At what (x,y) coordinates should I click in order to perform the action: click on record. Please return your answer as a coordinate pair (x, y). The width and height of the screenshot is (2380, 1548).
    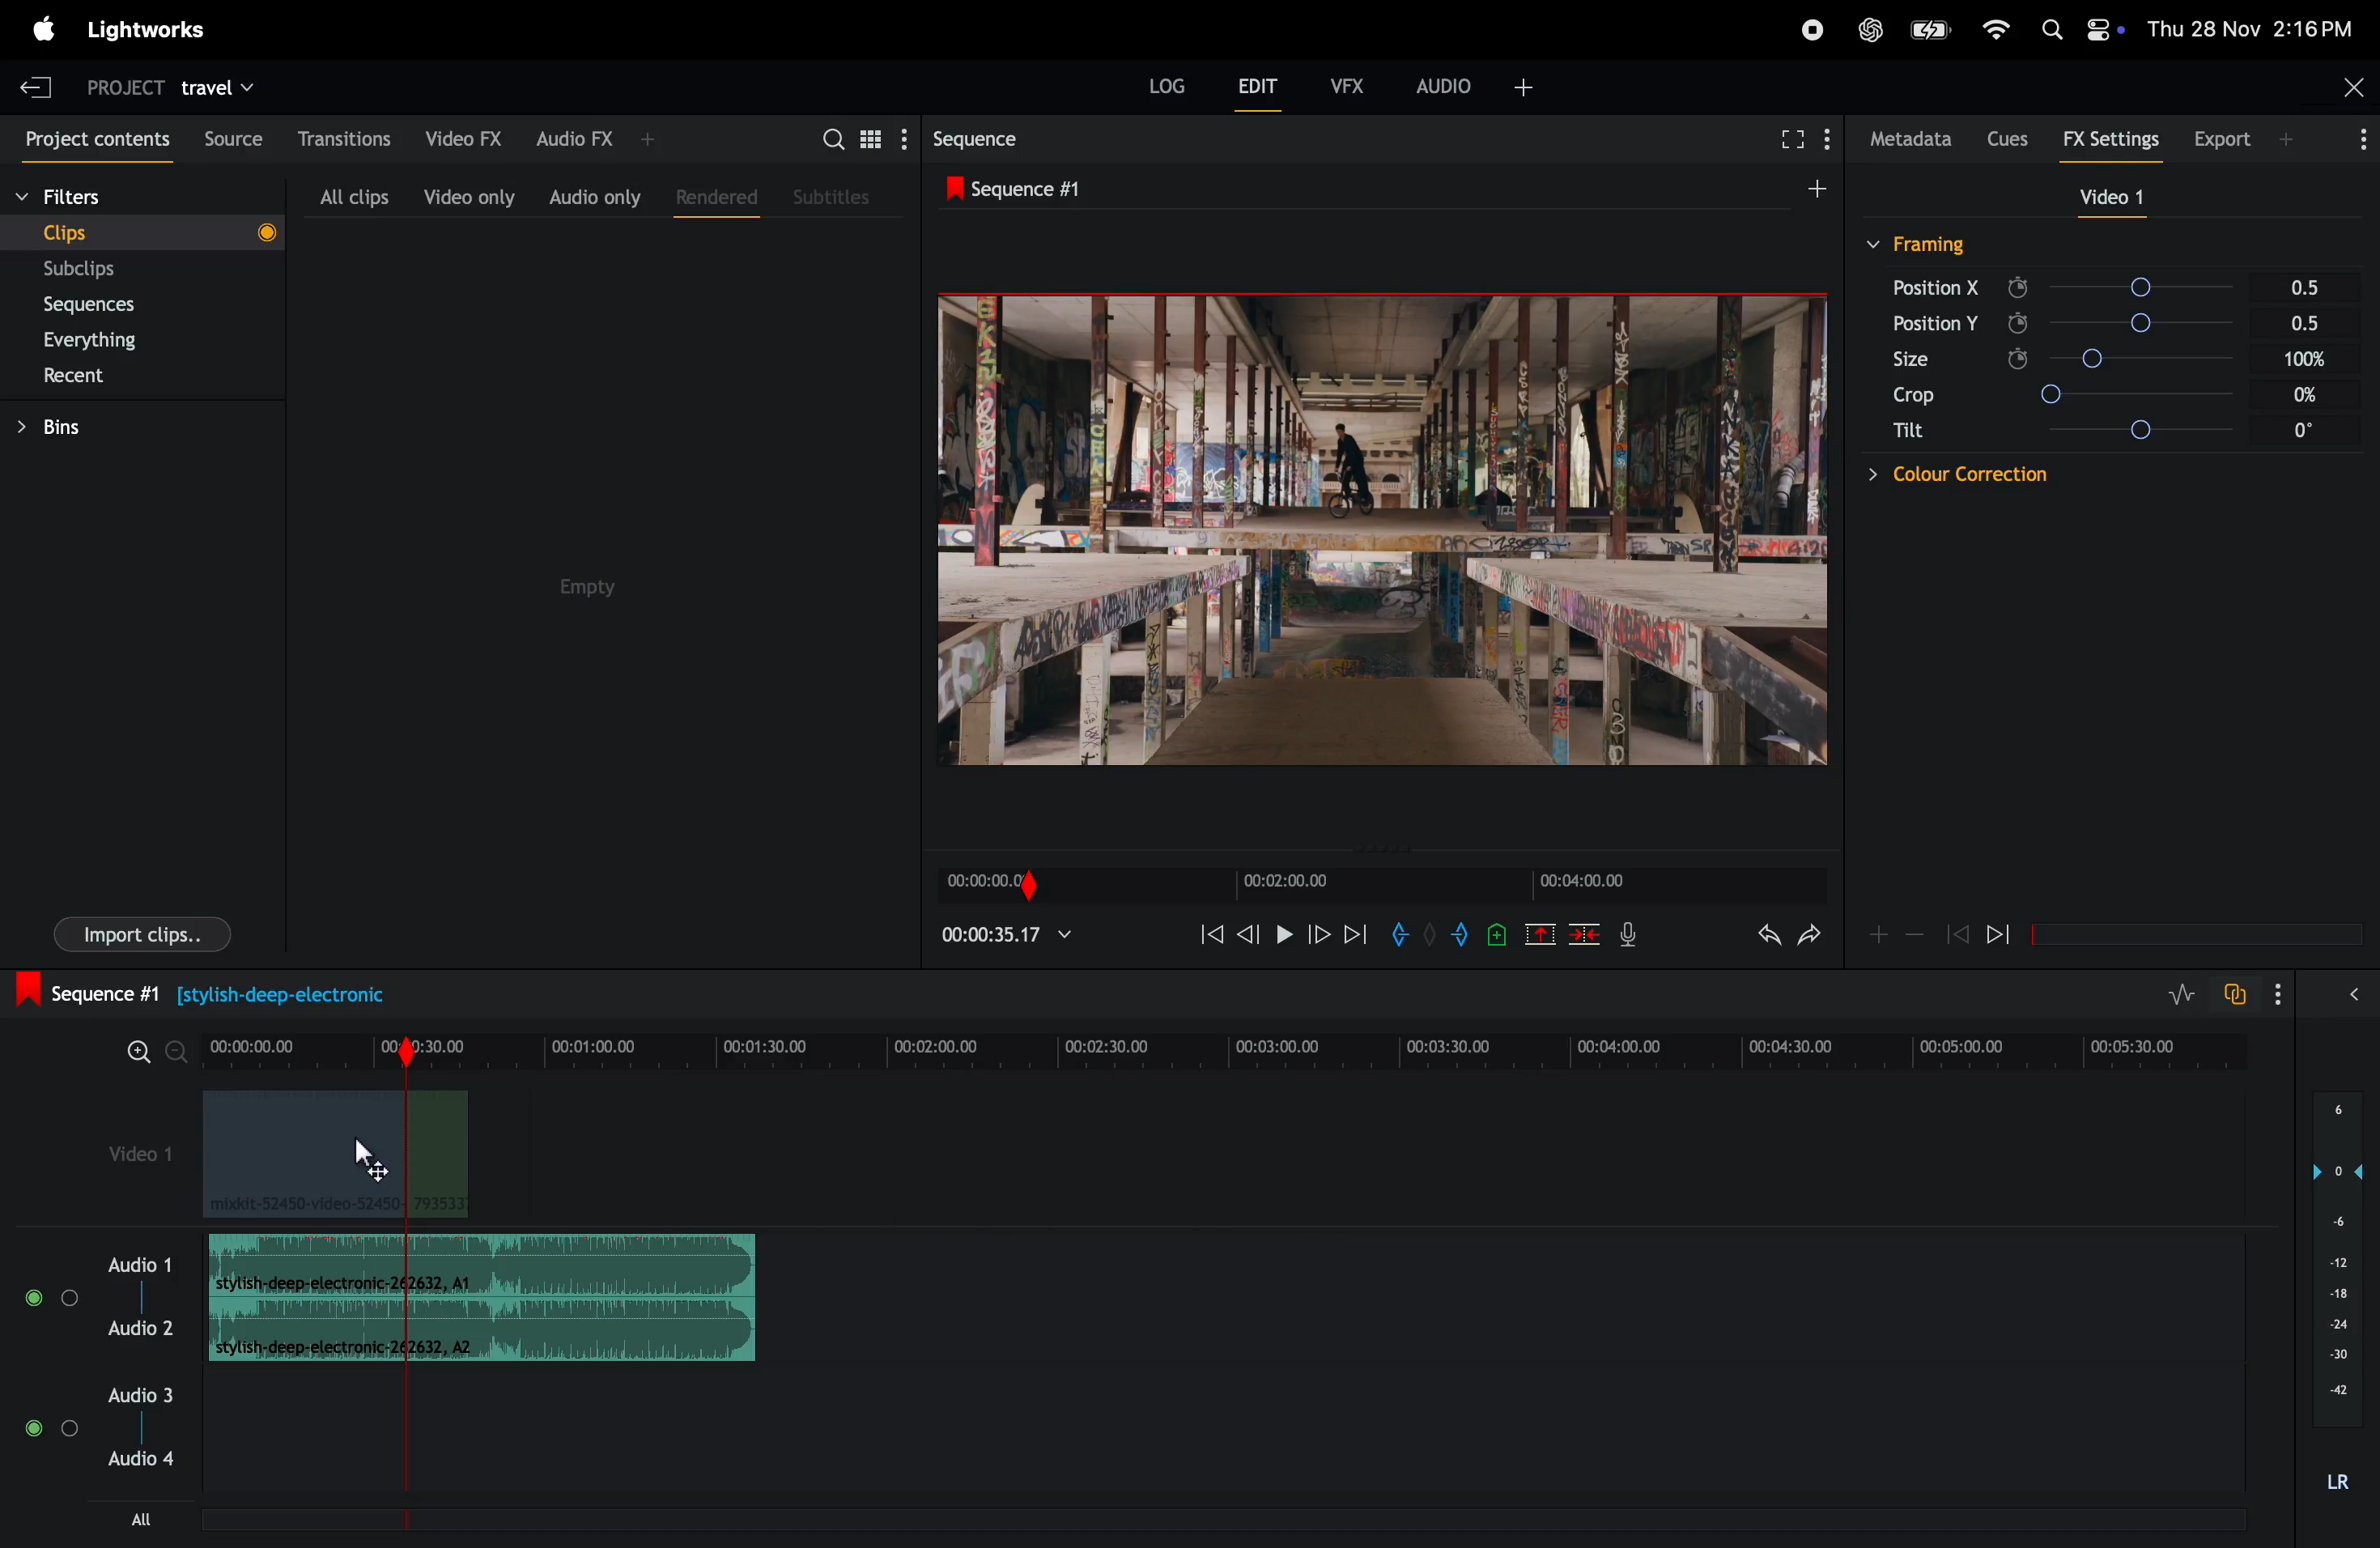
    Looking at the image, I should click on (1802, 30).